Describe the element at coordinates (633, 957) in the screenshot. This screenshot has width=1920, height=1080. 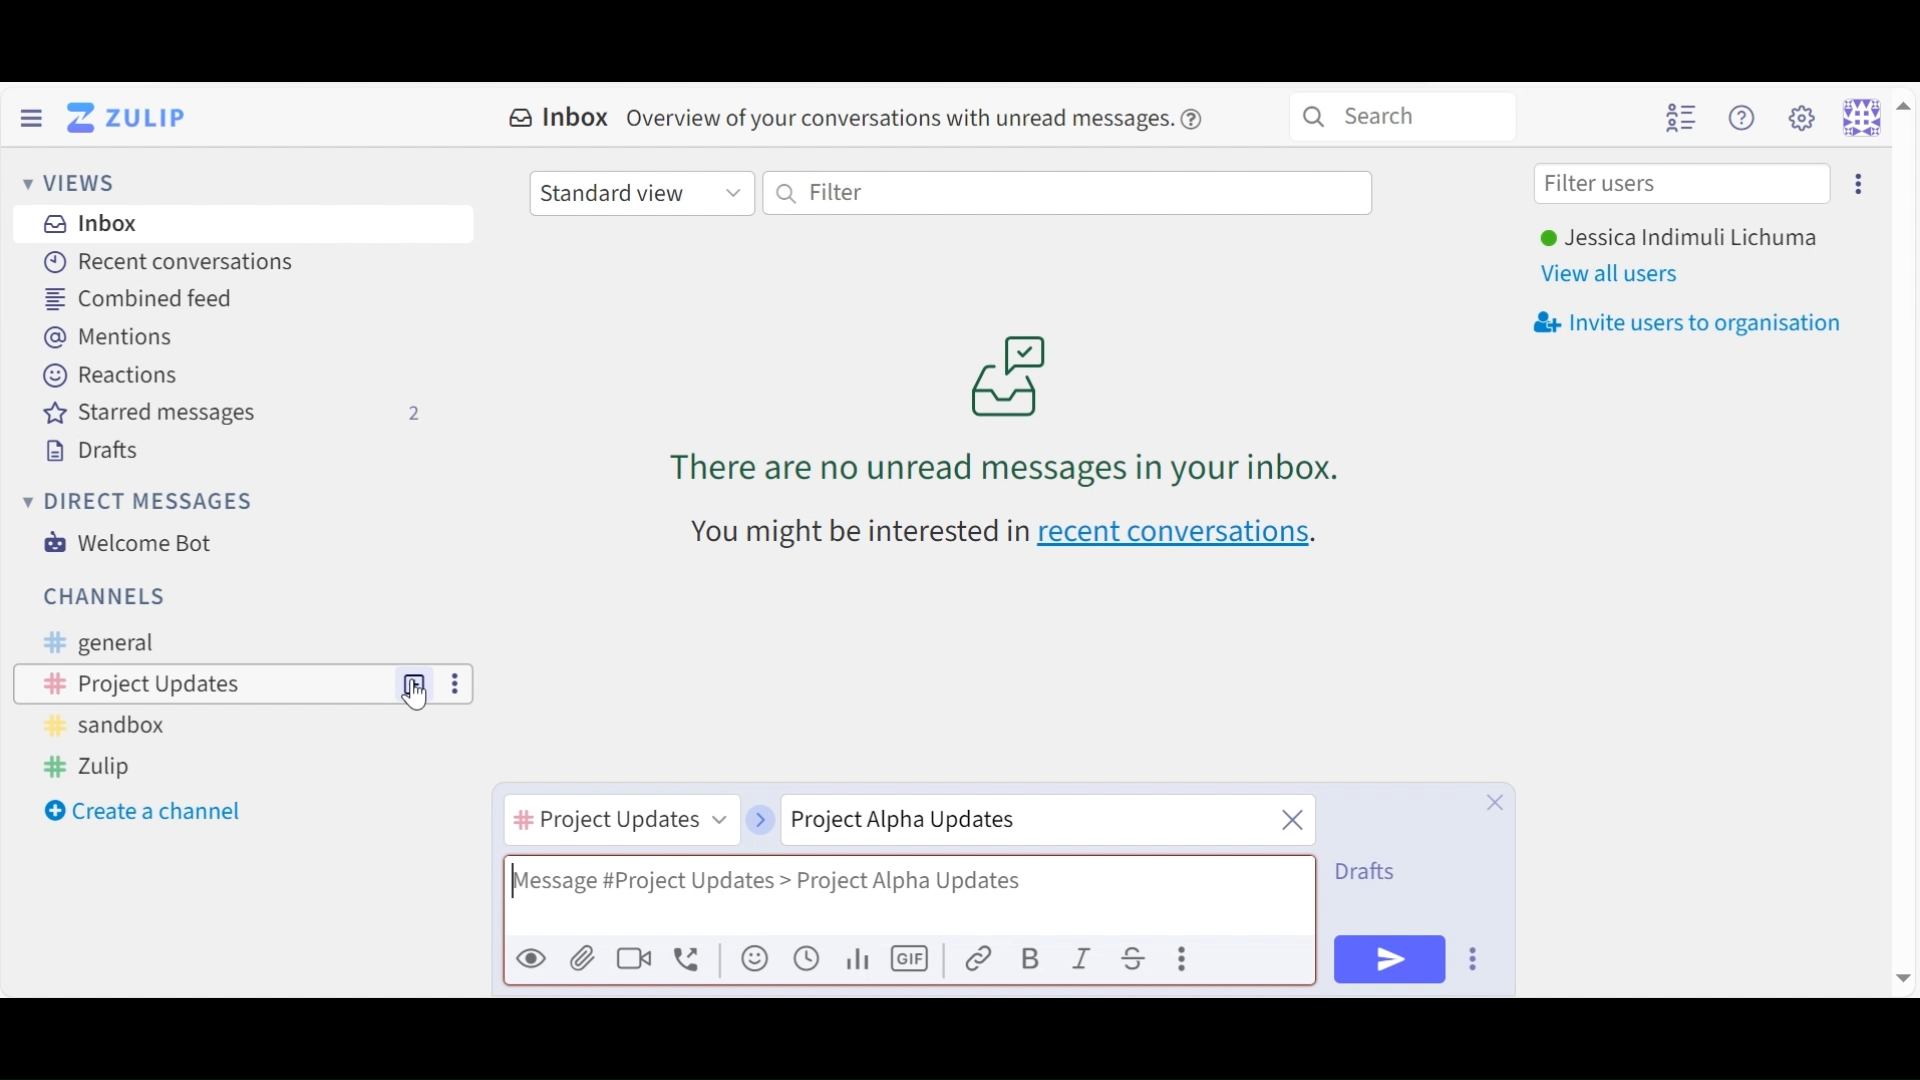
I see `Ad video call` at that location.